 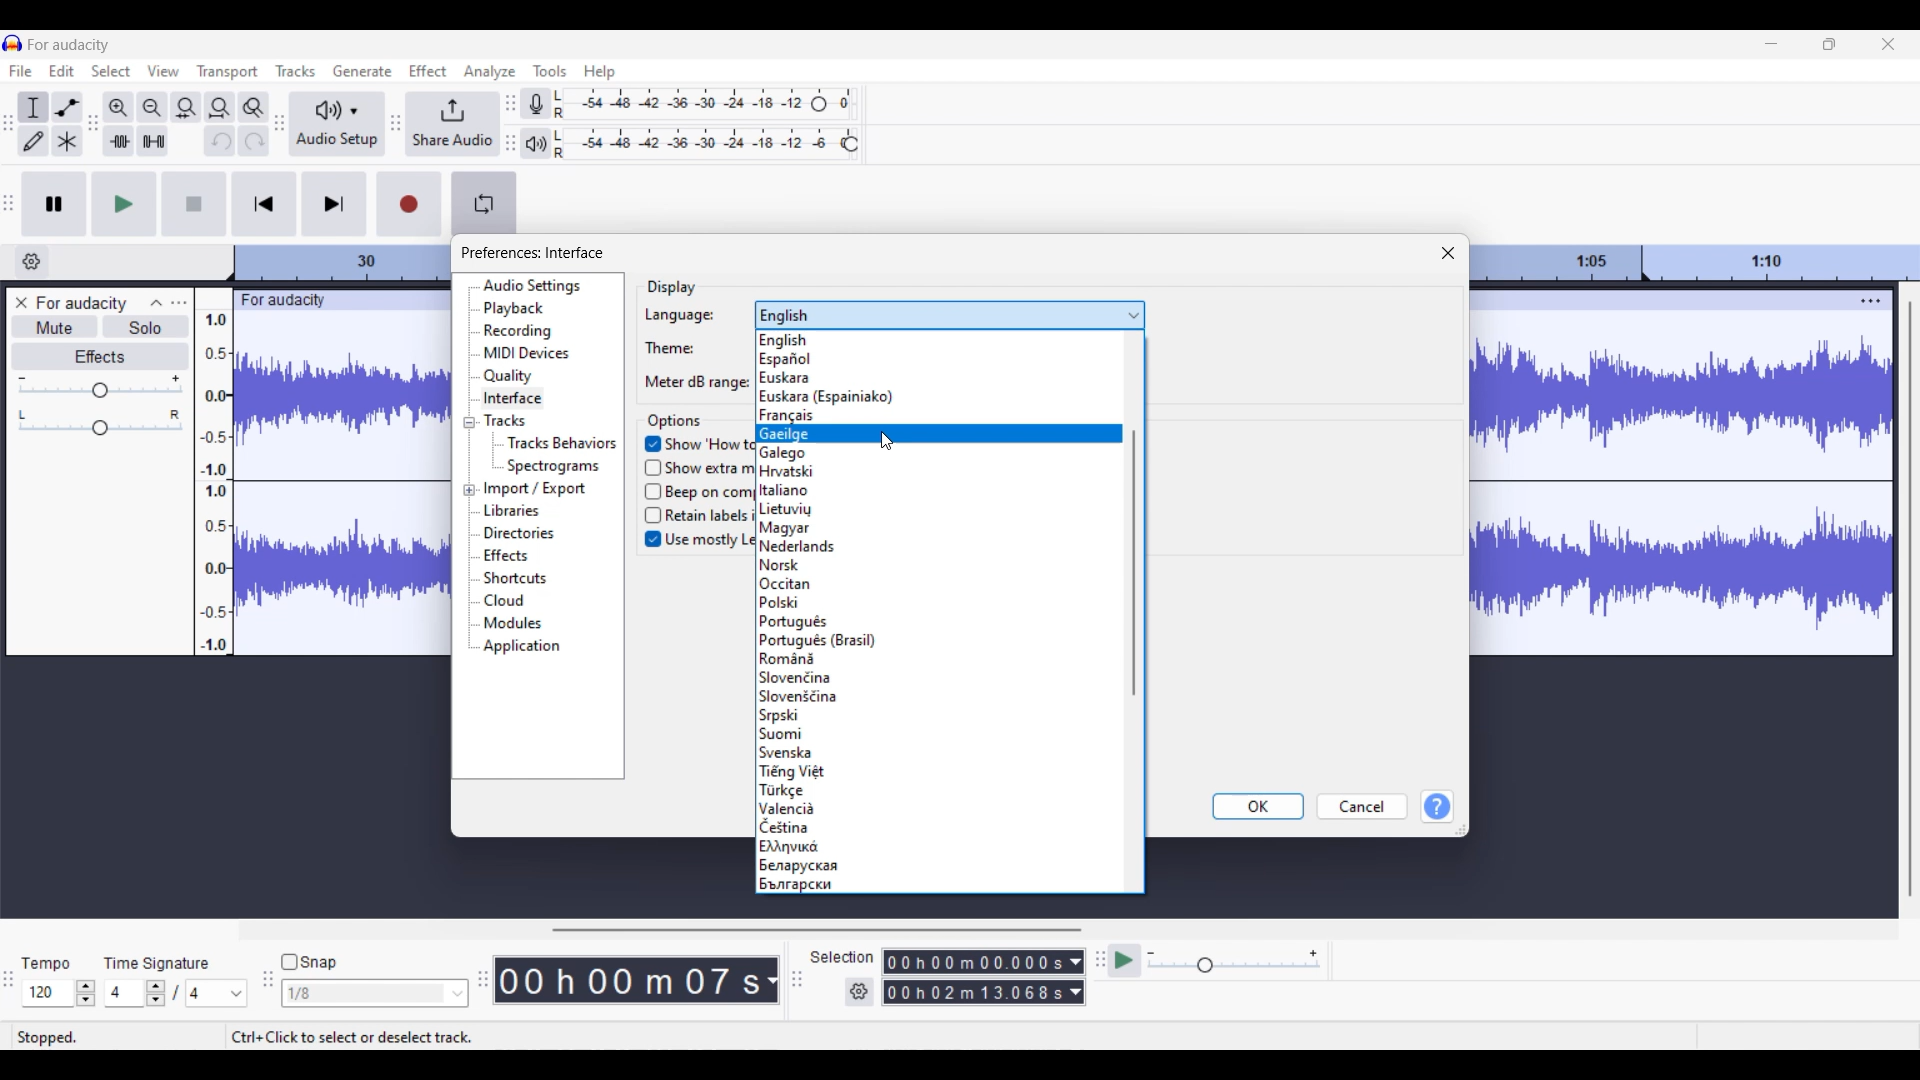 What do you see at coordinates (794, 845) in the screenshot?
I see `J Evia` at bounding box center [794, 845].